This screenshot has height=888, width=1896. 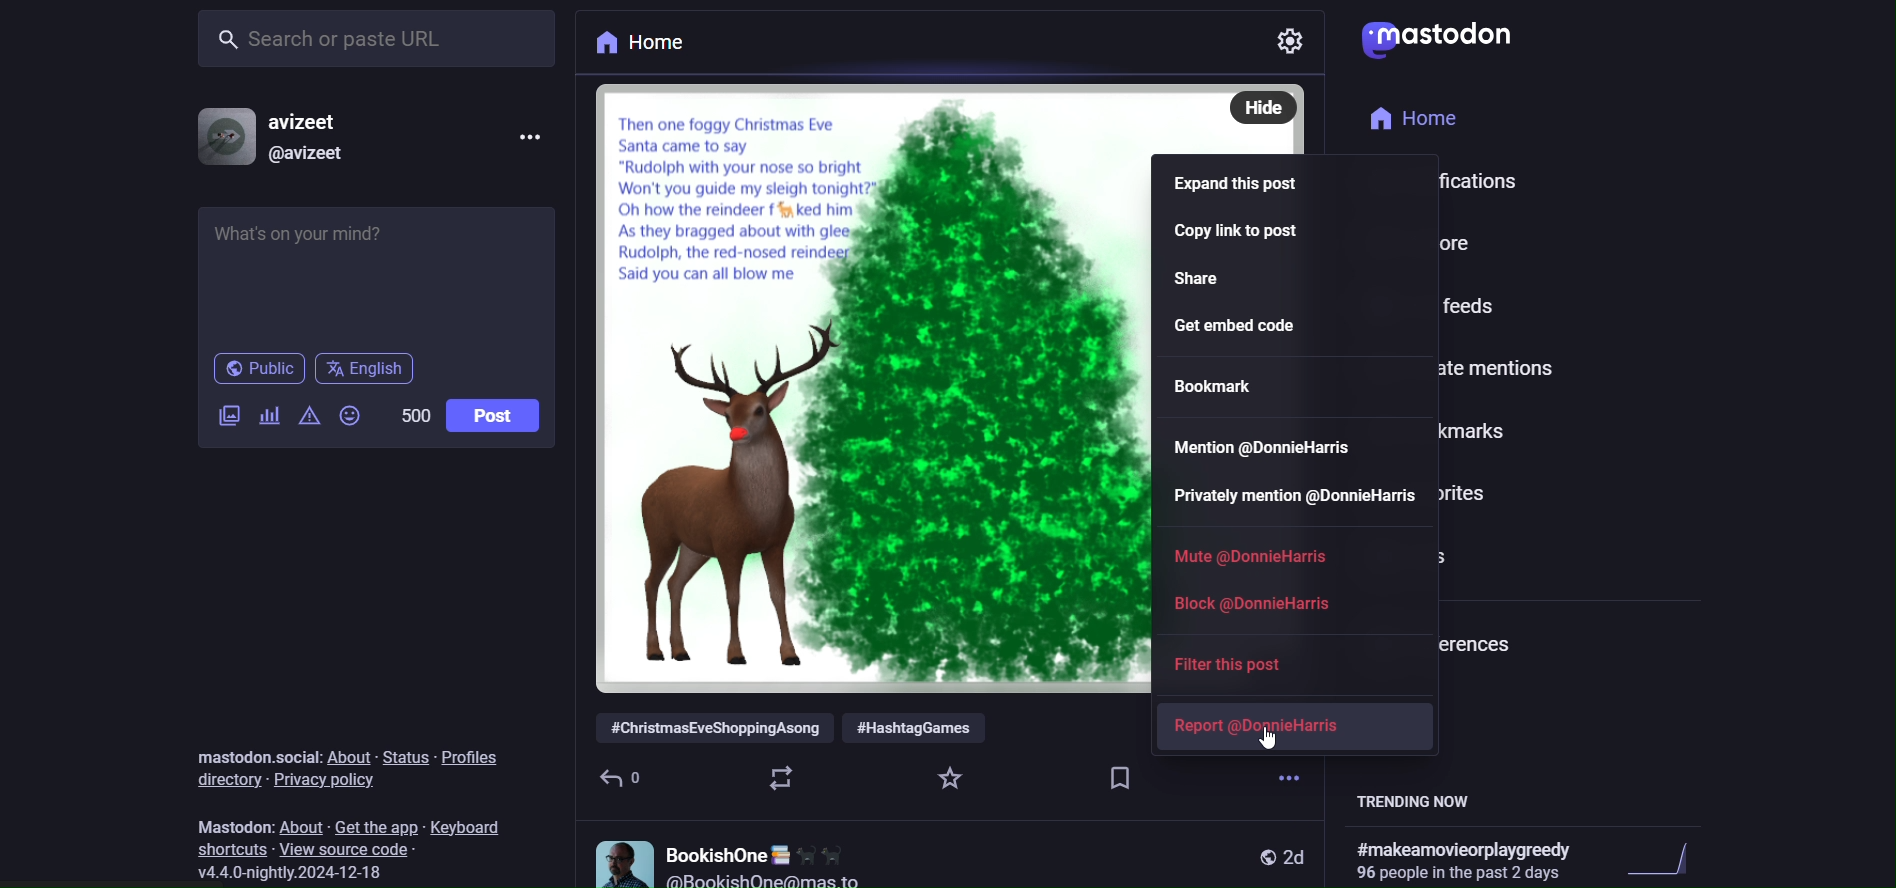 I want to click on profile picture, so click(x=220, y=137).